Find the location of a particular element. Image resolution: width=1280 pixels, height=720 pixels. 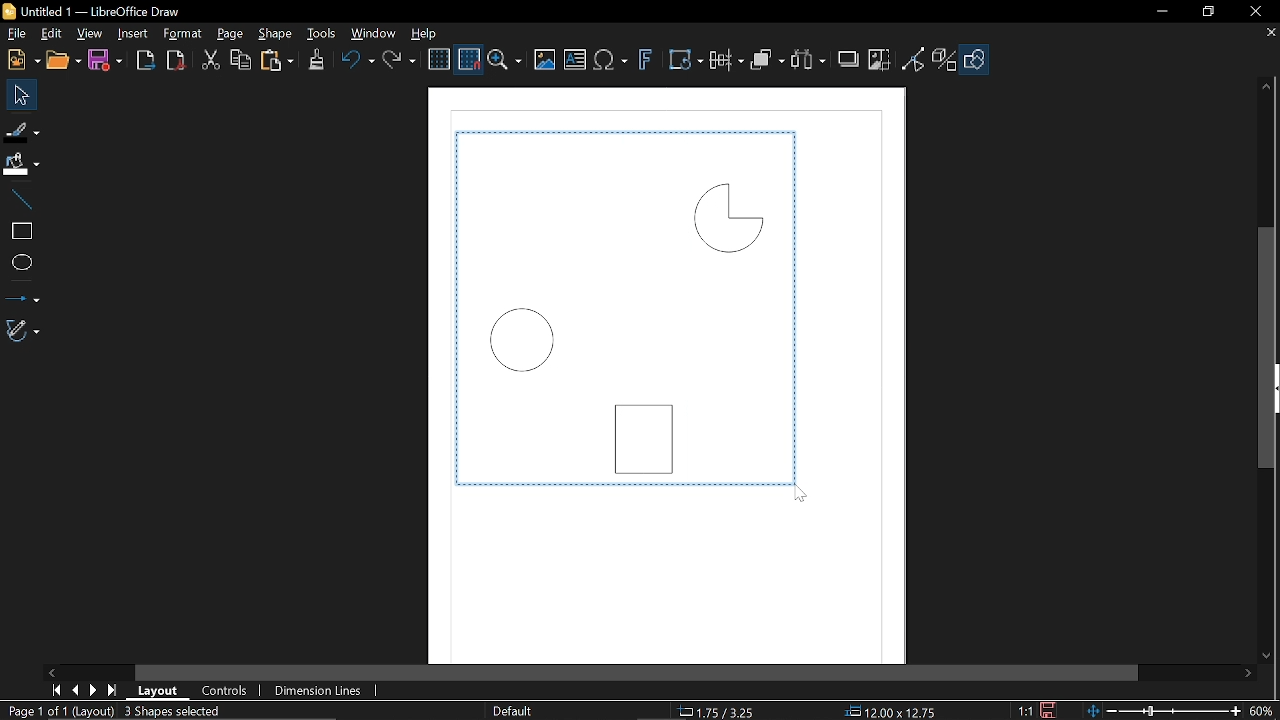

Display grid is located at coordinates (440, 60).